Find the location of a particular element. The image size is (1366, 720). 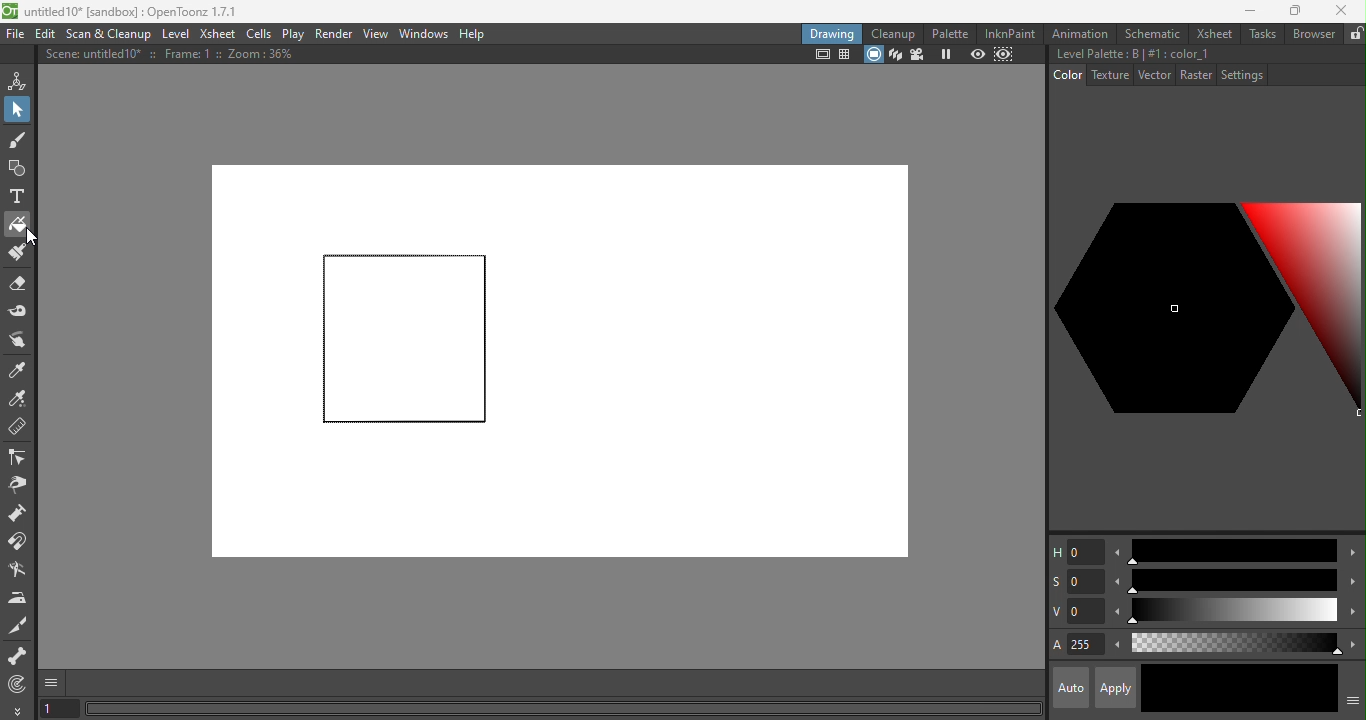

Pump tool is located at coordinates (24, 513).